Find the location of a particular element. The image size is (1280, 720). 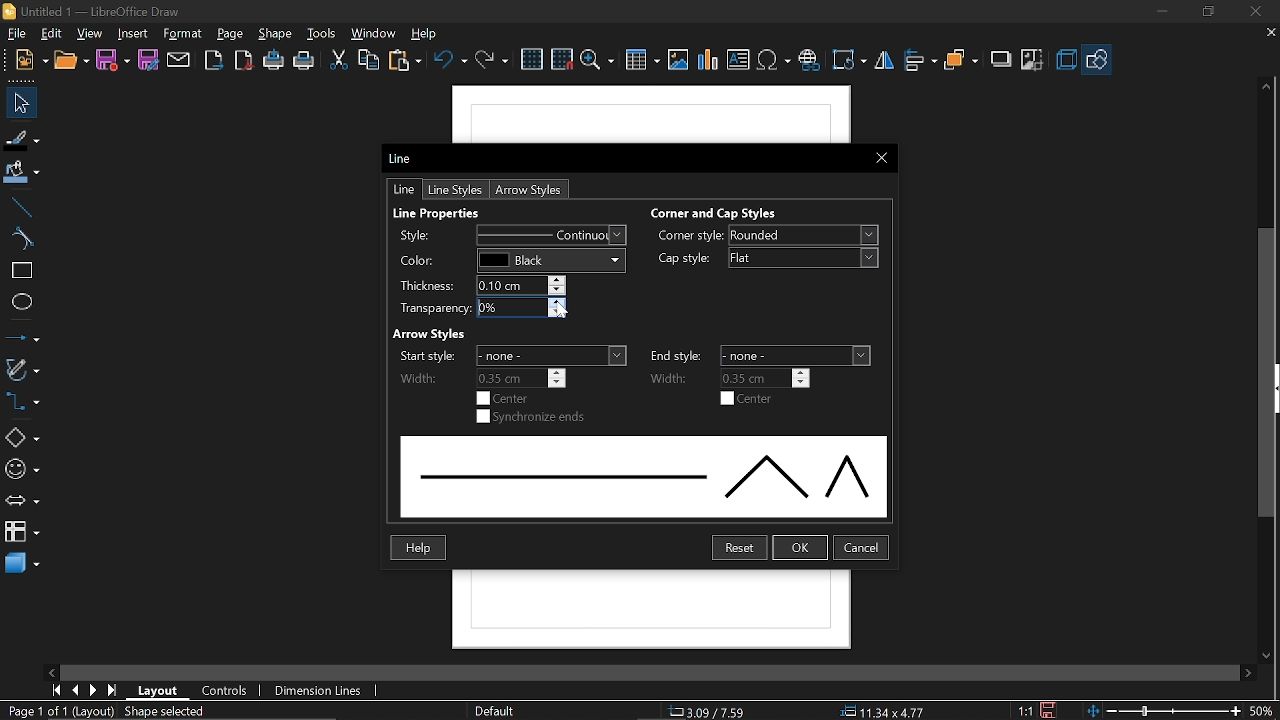

line and arrows is located at coordinates (22, 336).